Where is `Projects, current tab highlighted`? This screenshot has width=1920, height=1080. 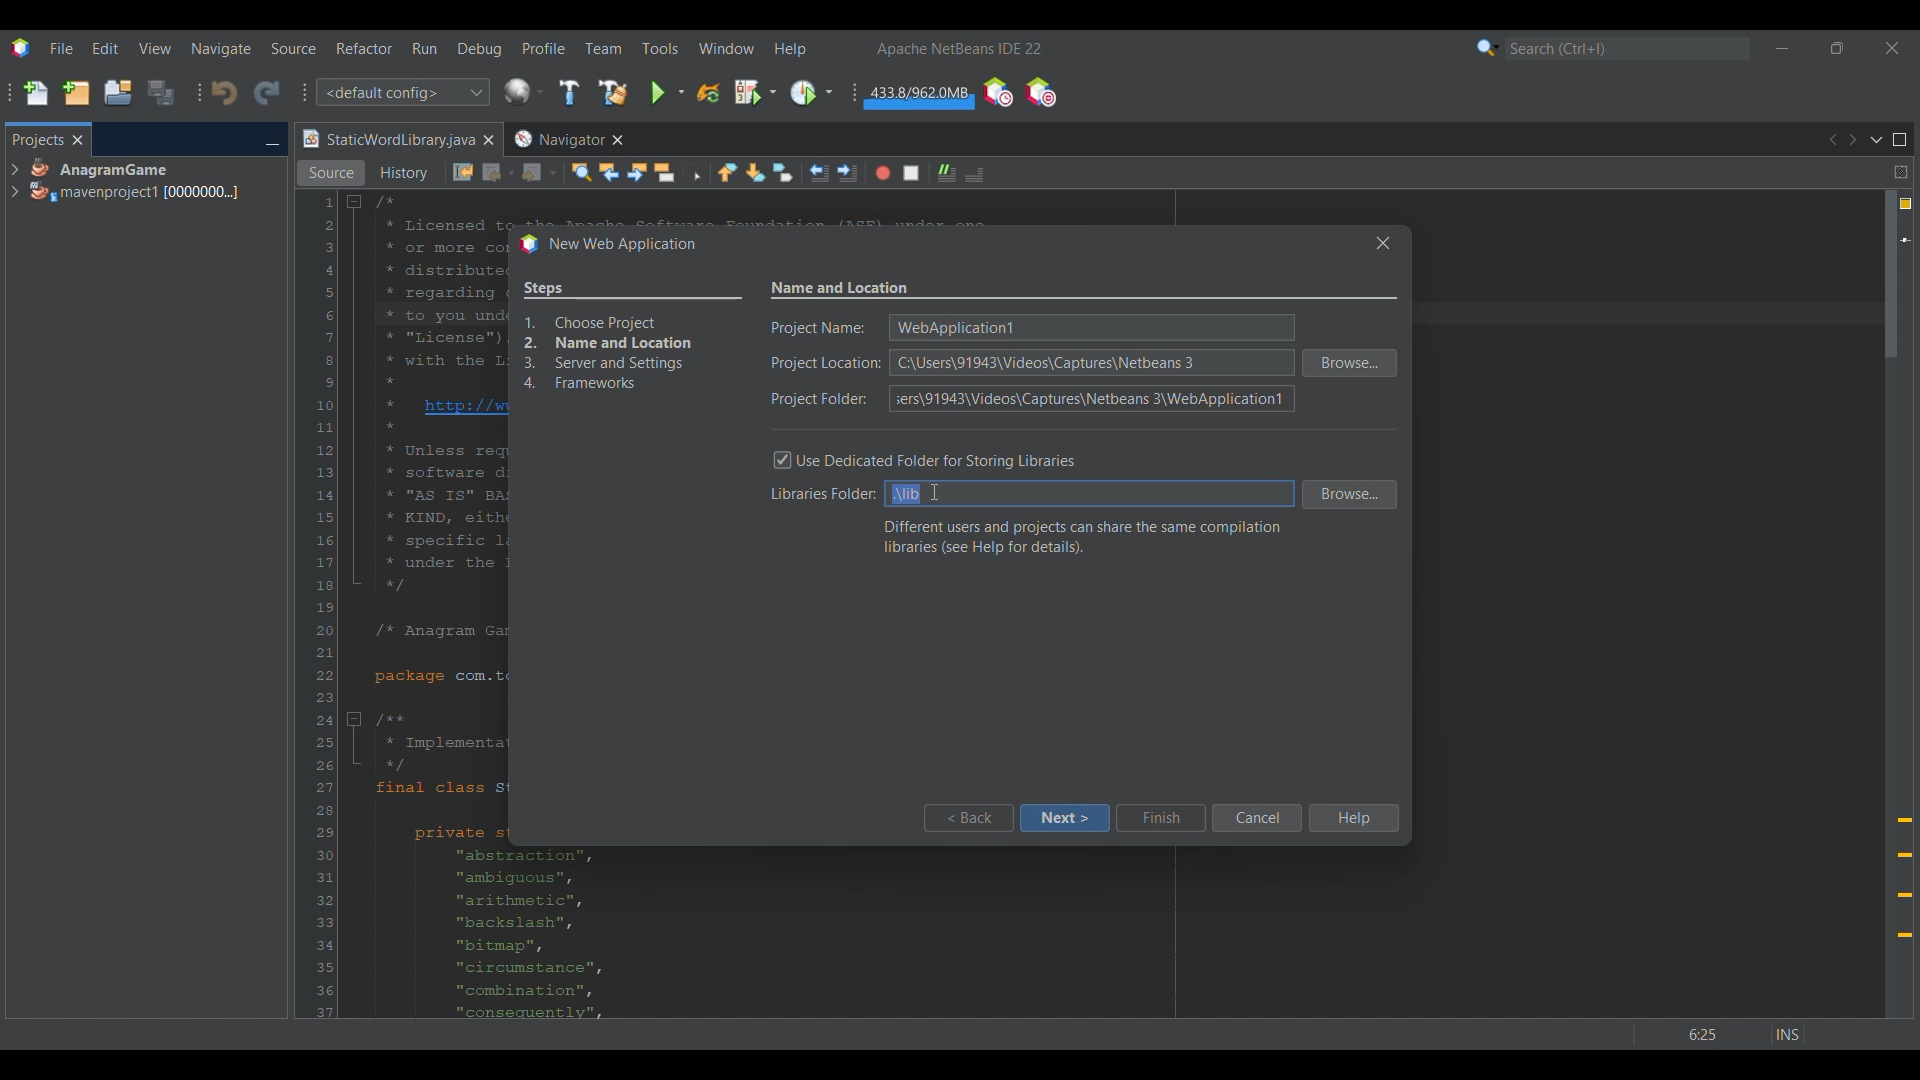
Projects, current tab highlighted is located at coordinates (37, 138).